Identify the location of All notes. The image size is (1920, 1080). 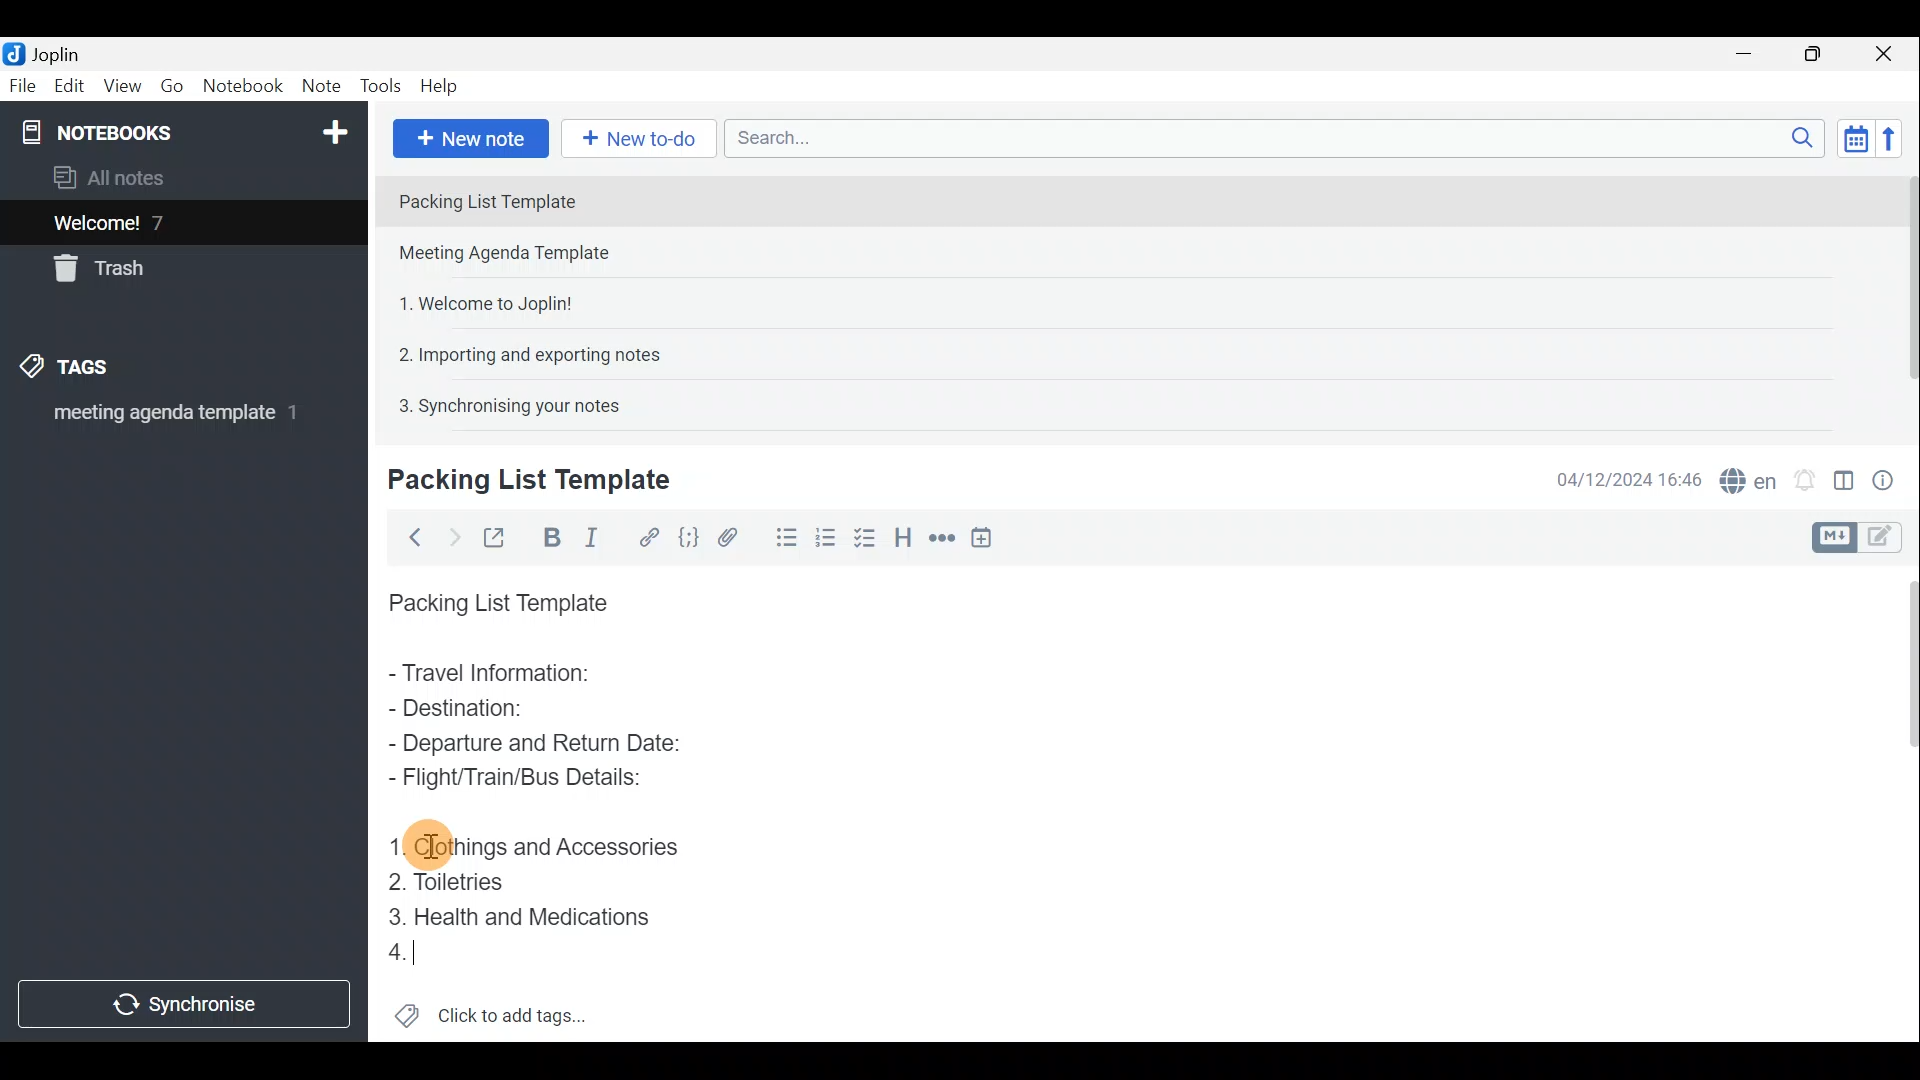
(116, 177).